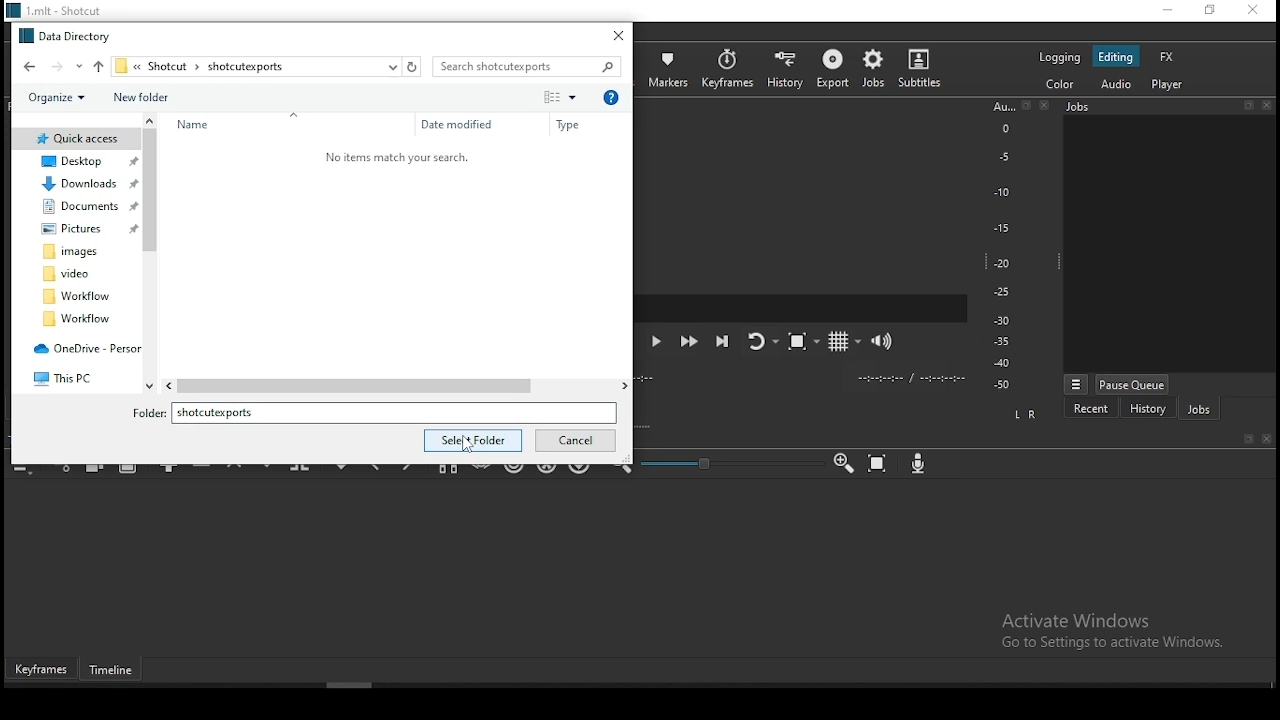 The width and height of the screenshot is (1280, 720). I want to click on export, so click(831, 72).